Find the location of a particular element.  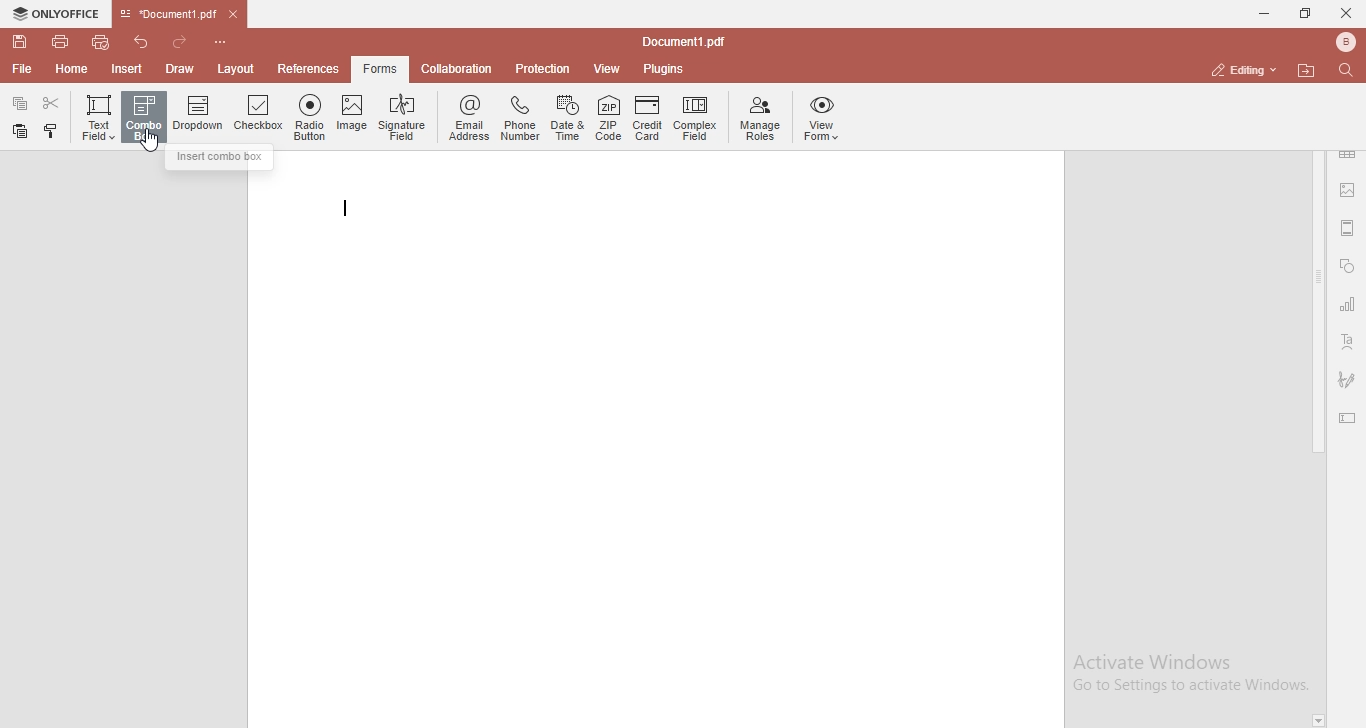

restore is located at coordinates (1304, 14).